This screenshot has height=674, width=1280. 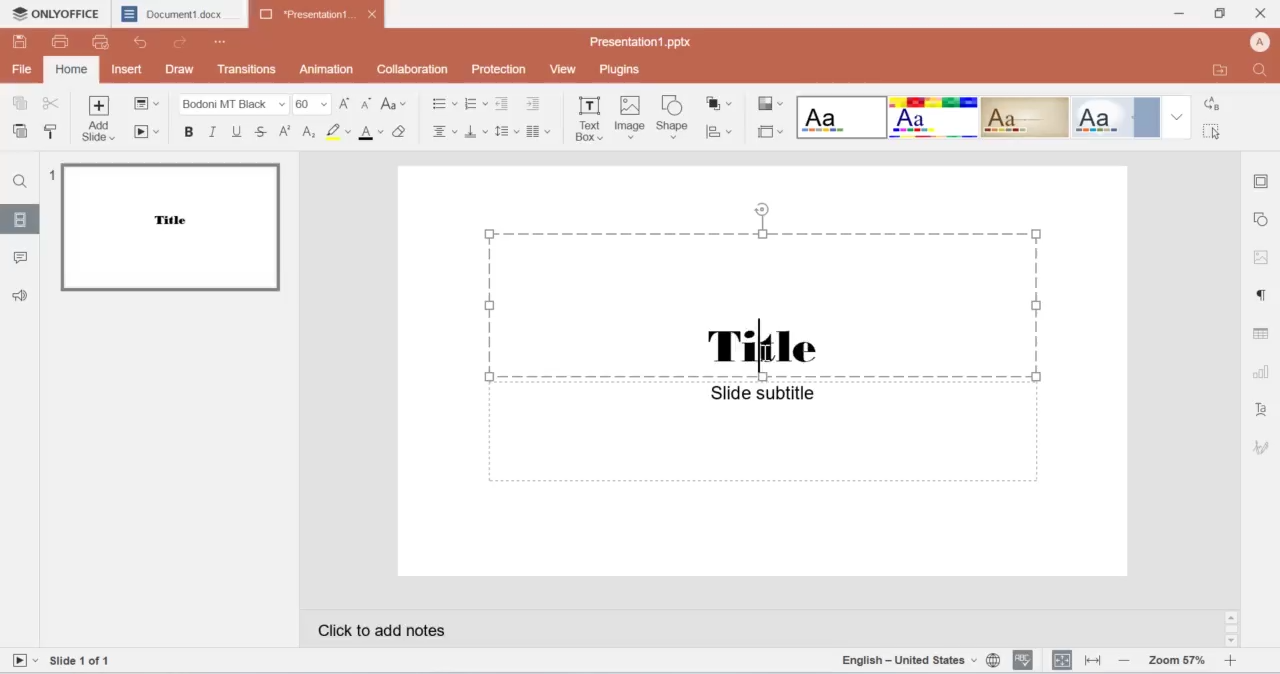 What do you see at coordinates (22, 258) in the screenshot?
I see `comments` at bounding box center [22, 258].